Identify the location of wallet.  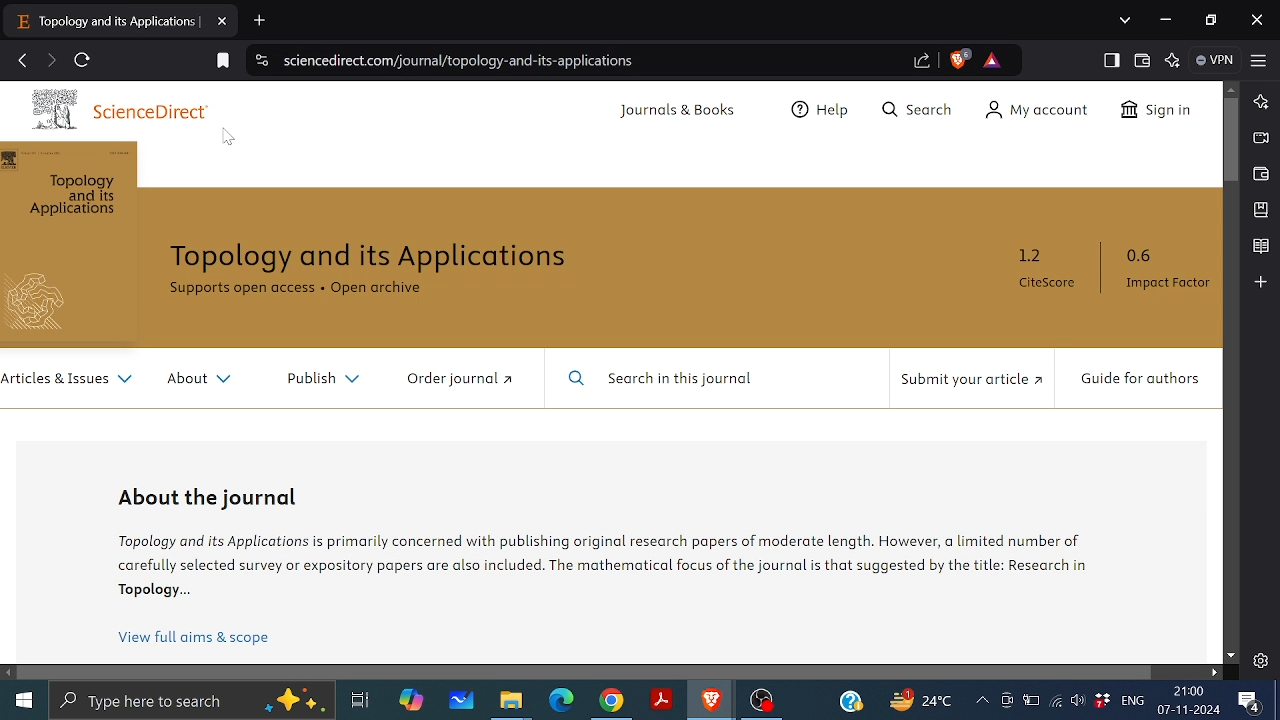
(1258, 175).